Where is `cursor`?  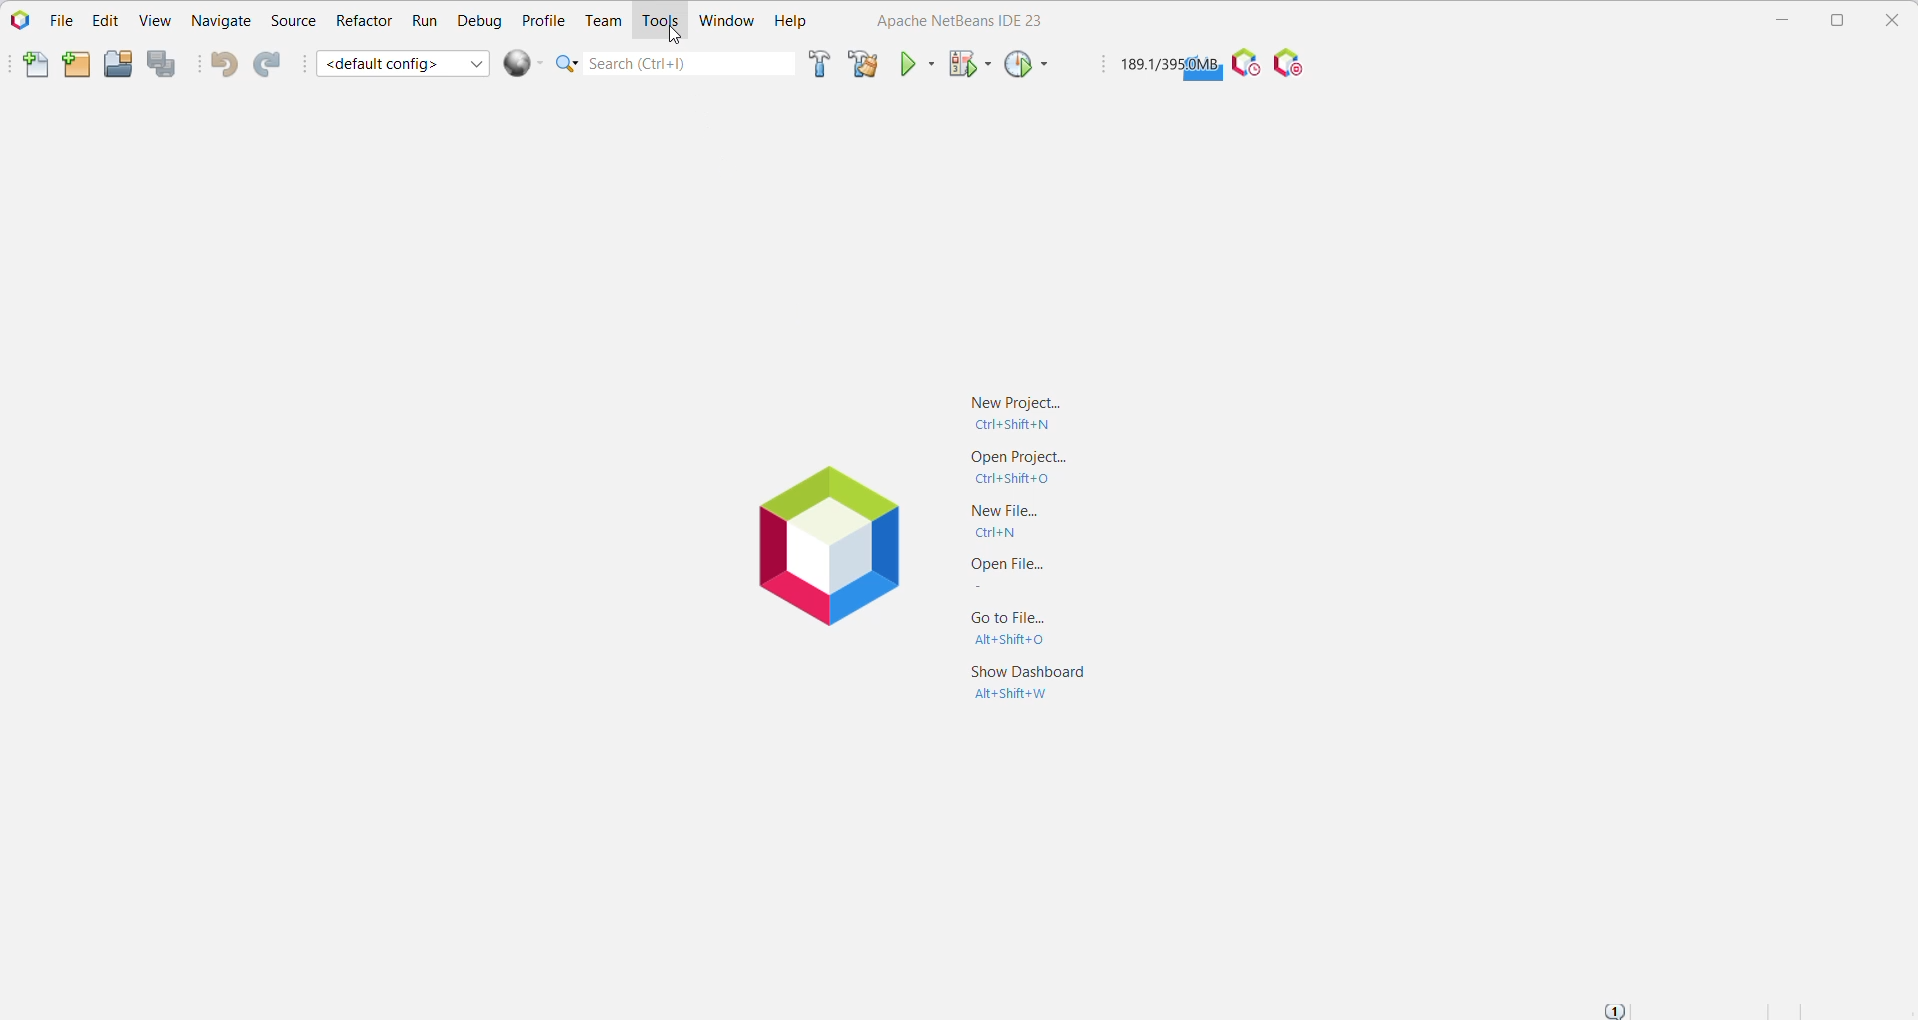 cursor is located at coordinates (673, 35).